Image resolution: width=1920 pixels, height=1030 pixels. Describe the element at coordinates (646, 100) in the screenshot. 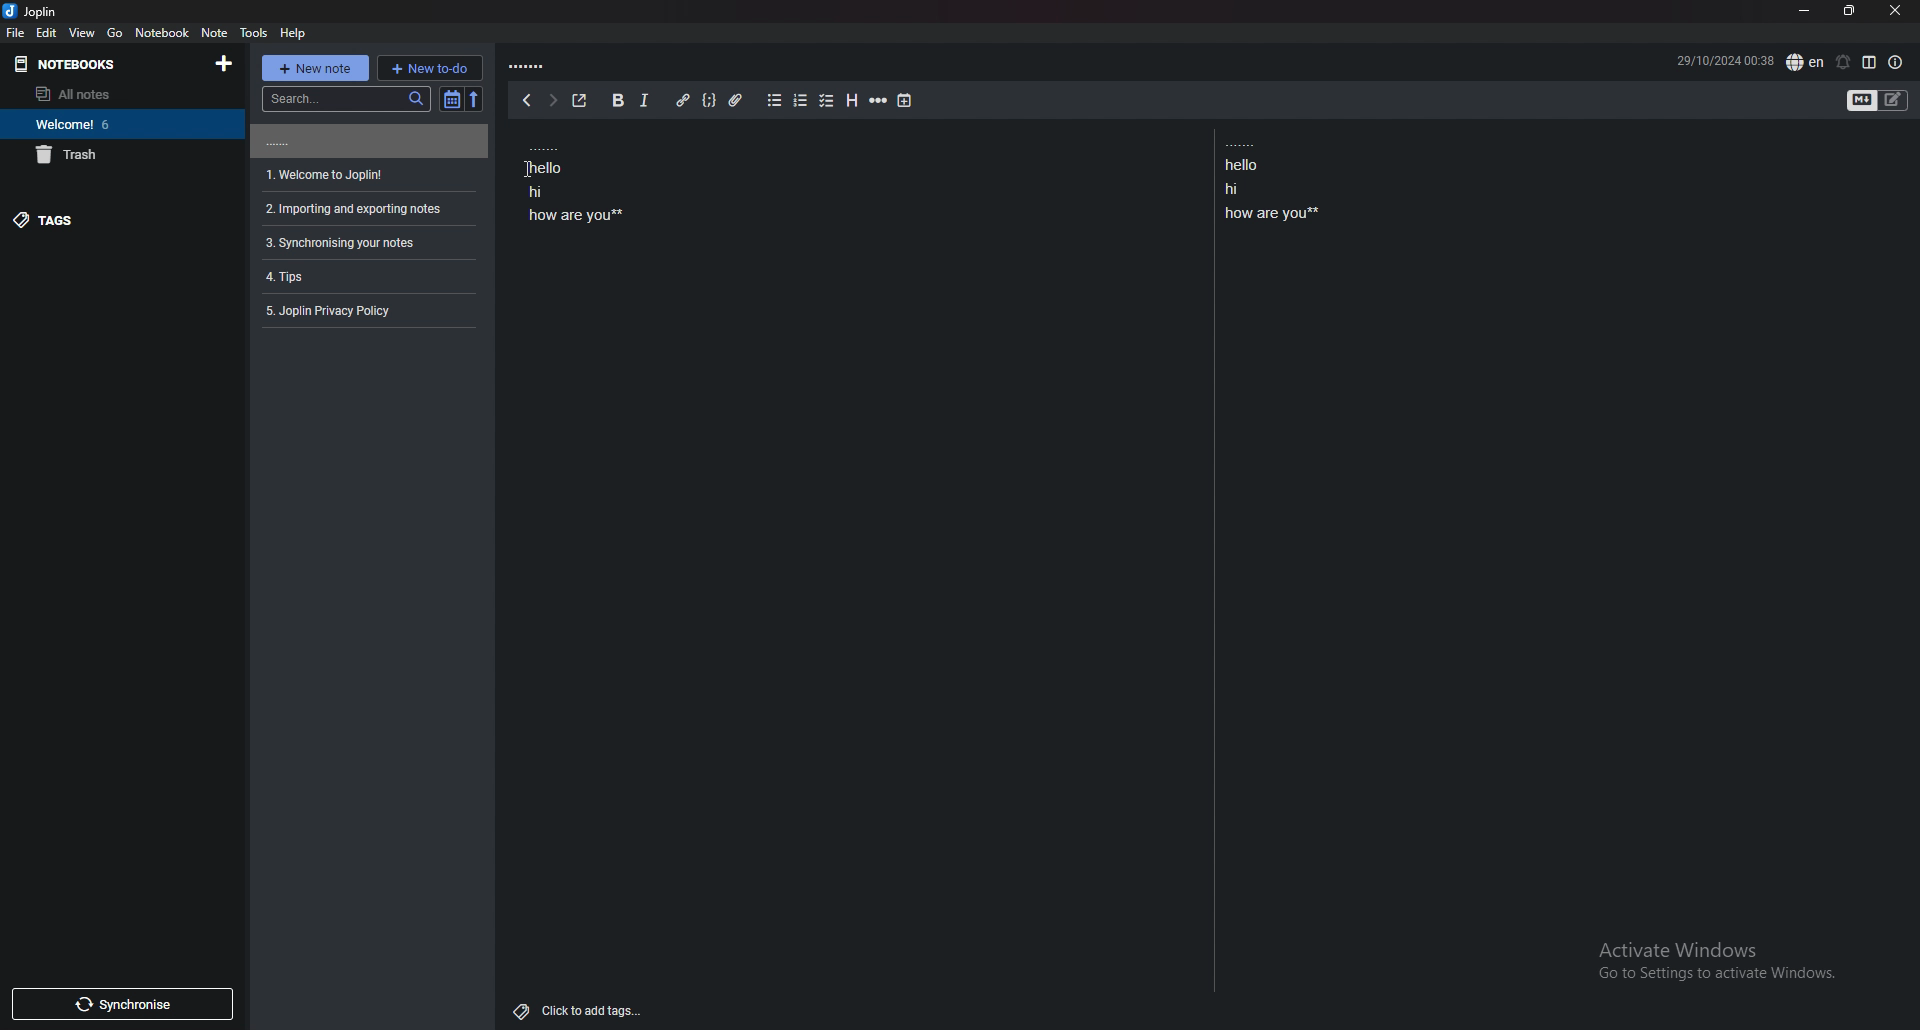

I see `italic` at that location.